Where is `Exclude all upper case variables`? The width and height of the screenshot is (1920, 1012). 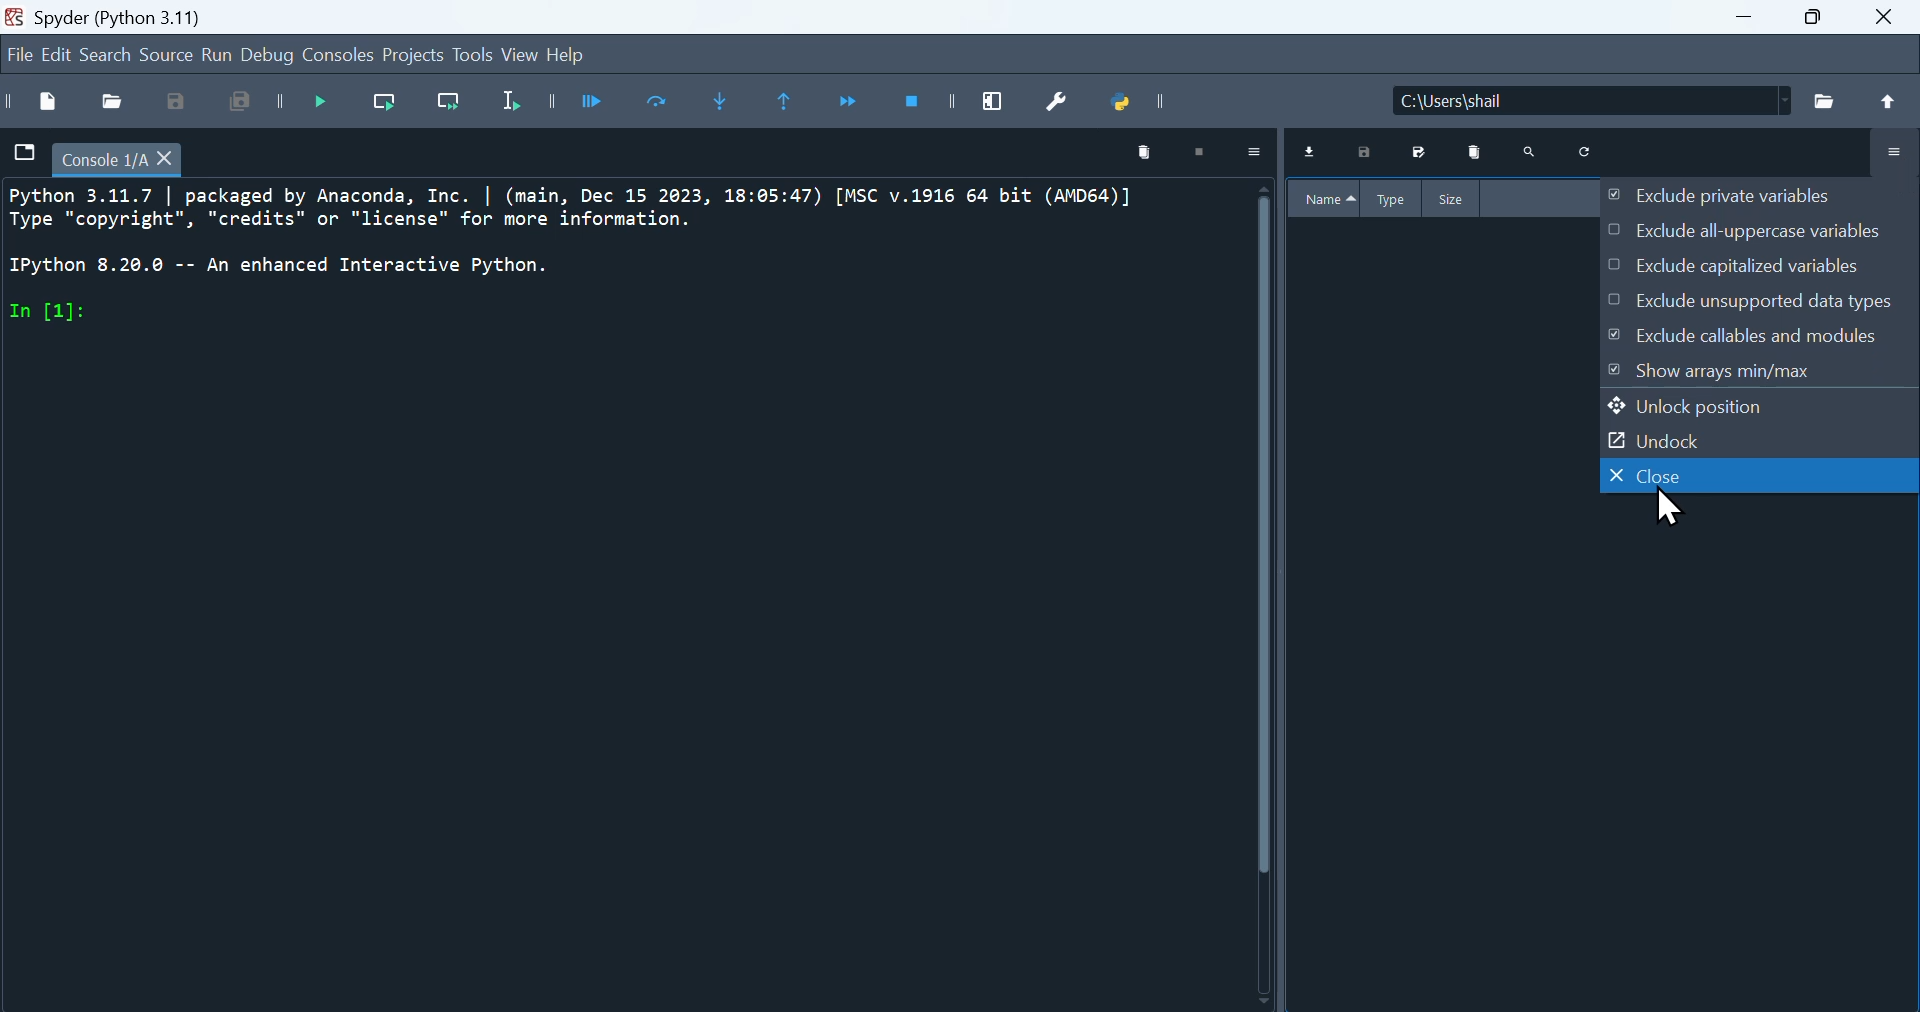
Exclude all upper case variables is located at coordinates (1732, 233).